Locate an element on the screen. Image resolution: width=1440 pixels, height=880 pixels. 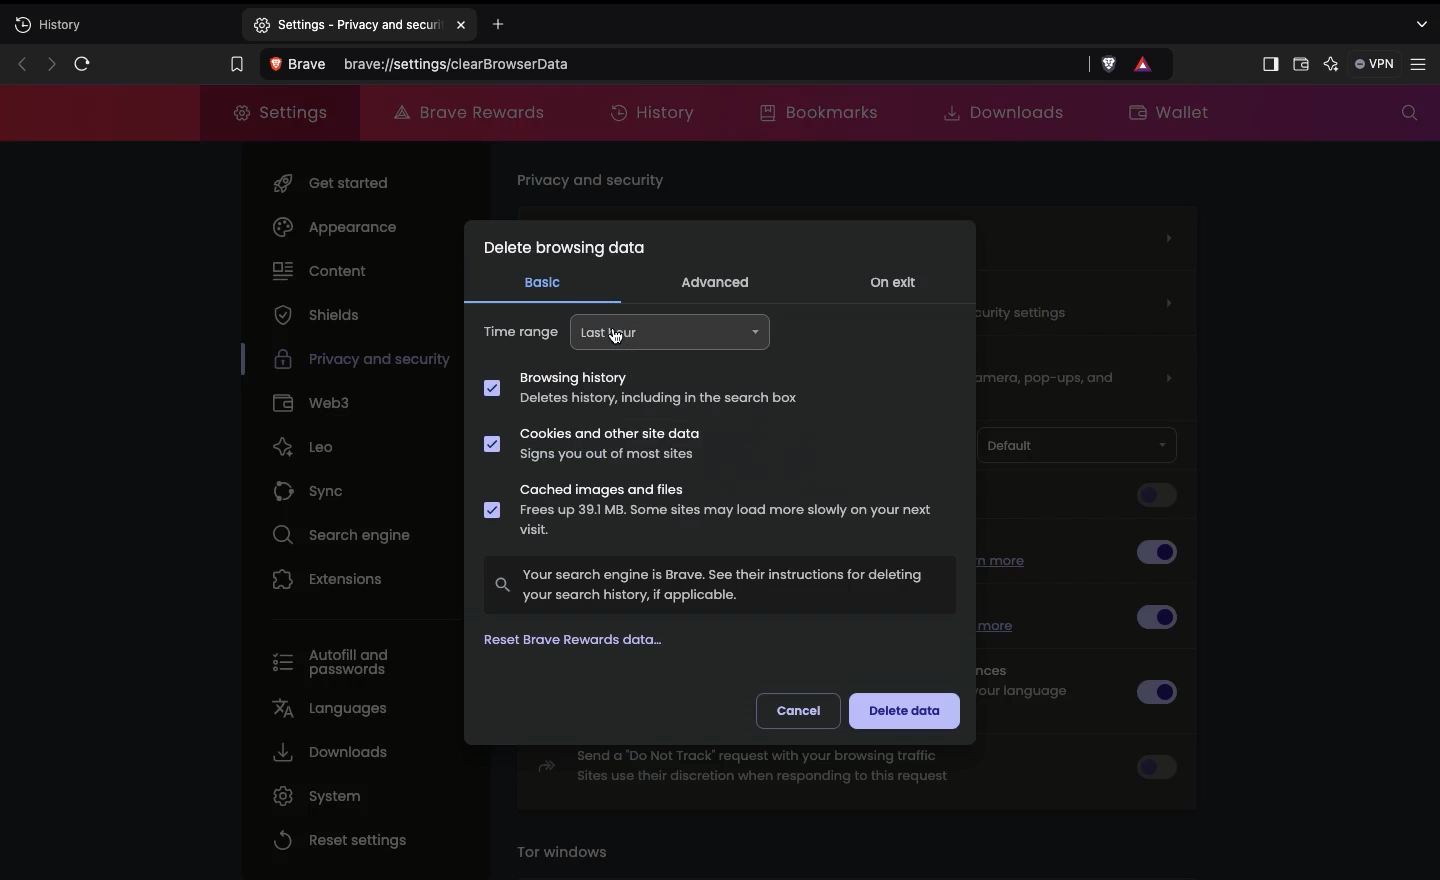
Add new tab is located at coordinates (522, 26).